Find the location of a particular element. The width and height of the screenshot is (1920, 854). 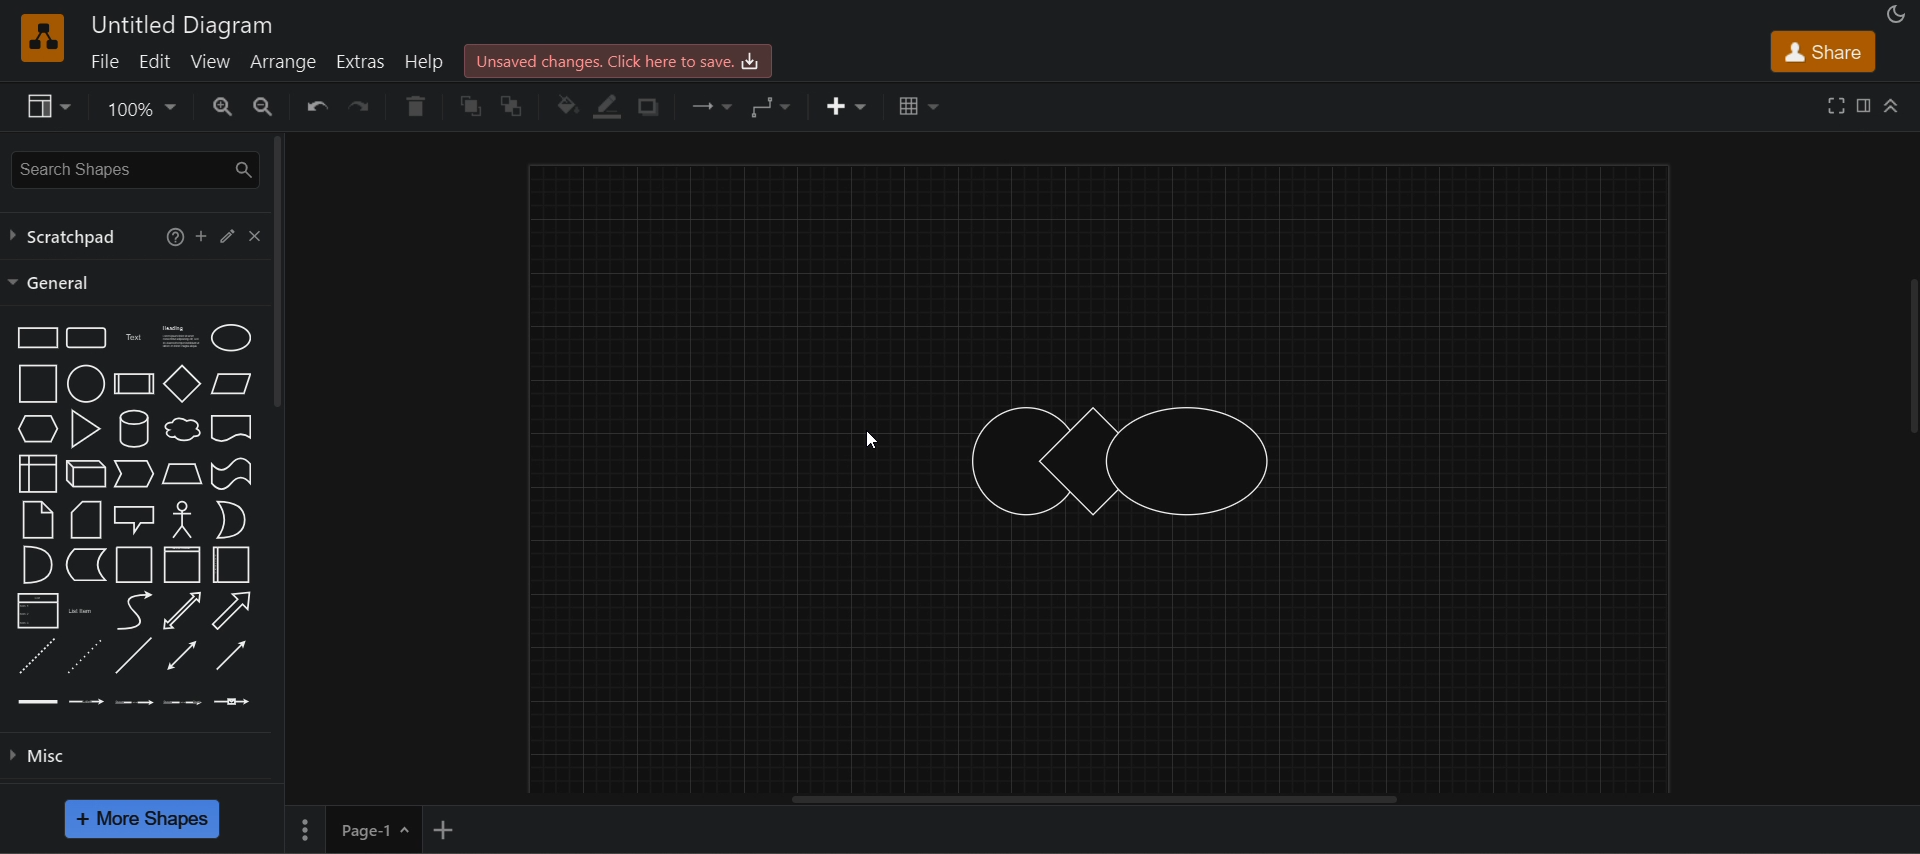

rounded rectangle is located at coordinates (84, 336).